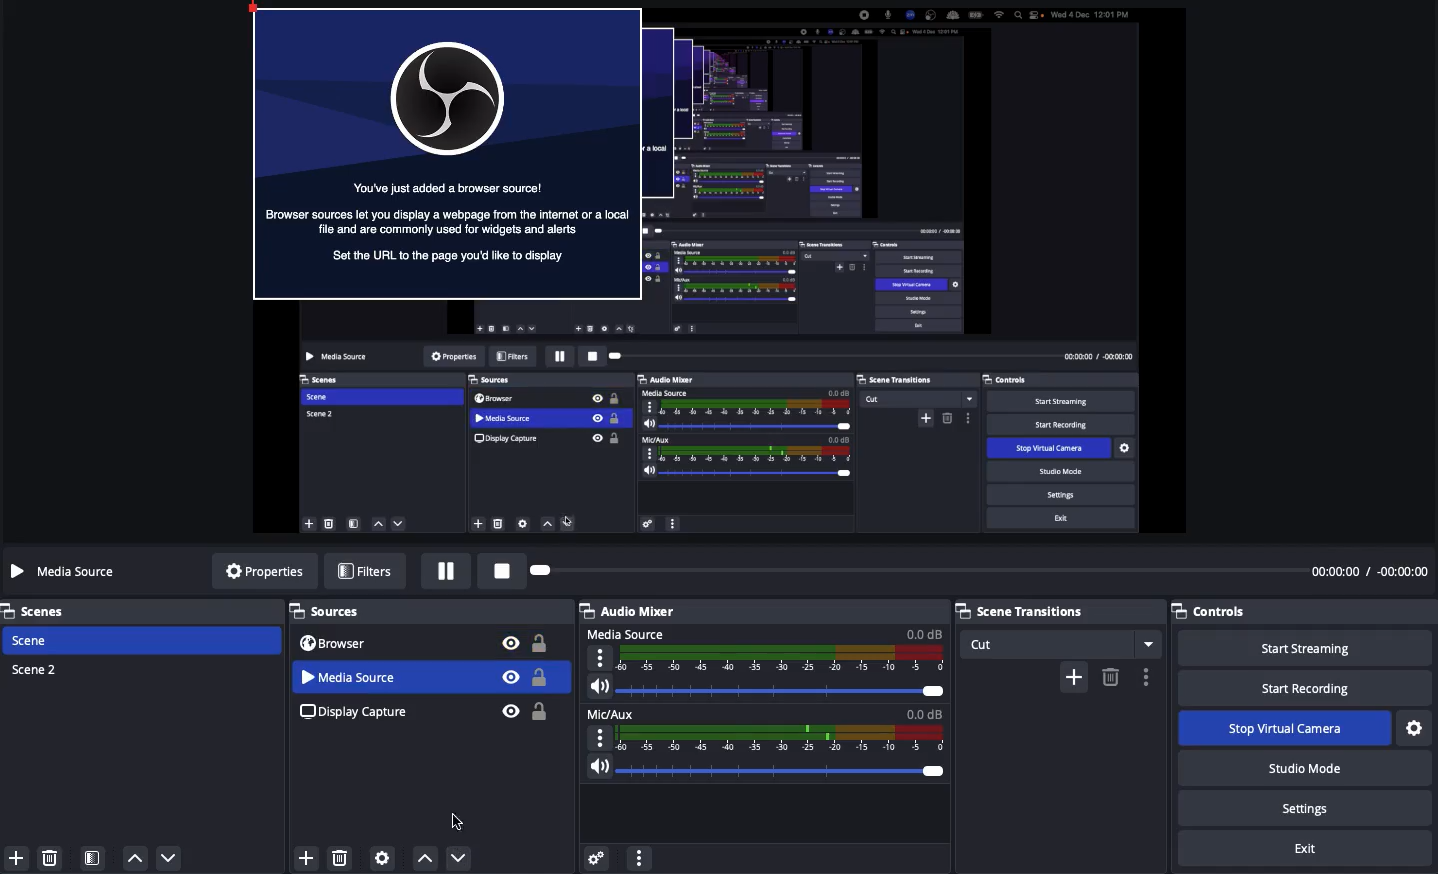 This screenshot has width=1438, height=874. What do you see at coordinates (1368, 571) in the screenshot?
I see `Time` at bounding box center [1368, 571].